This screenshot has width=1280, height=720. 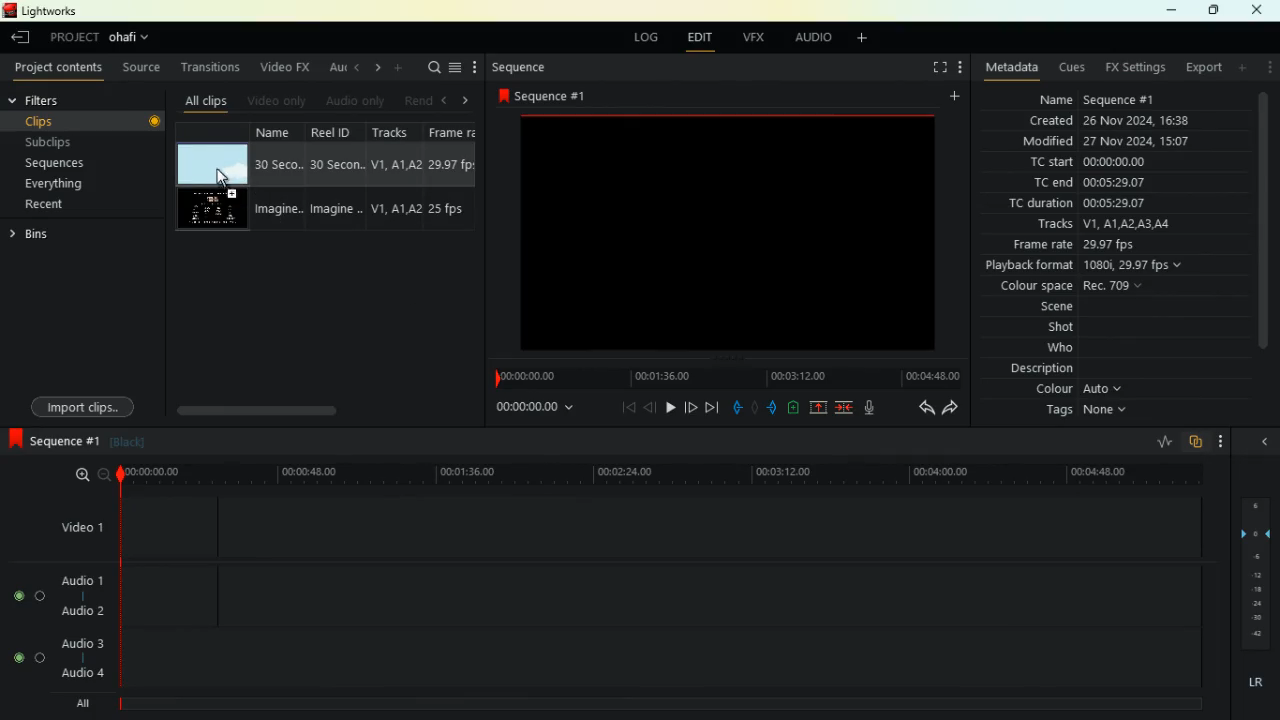 What do you see at coordinates (379, 70) in the screenshot?
I see `right` at bounding box center [379, 70].